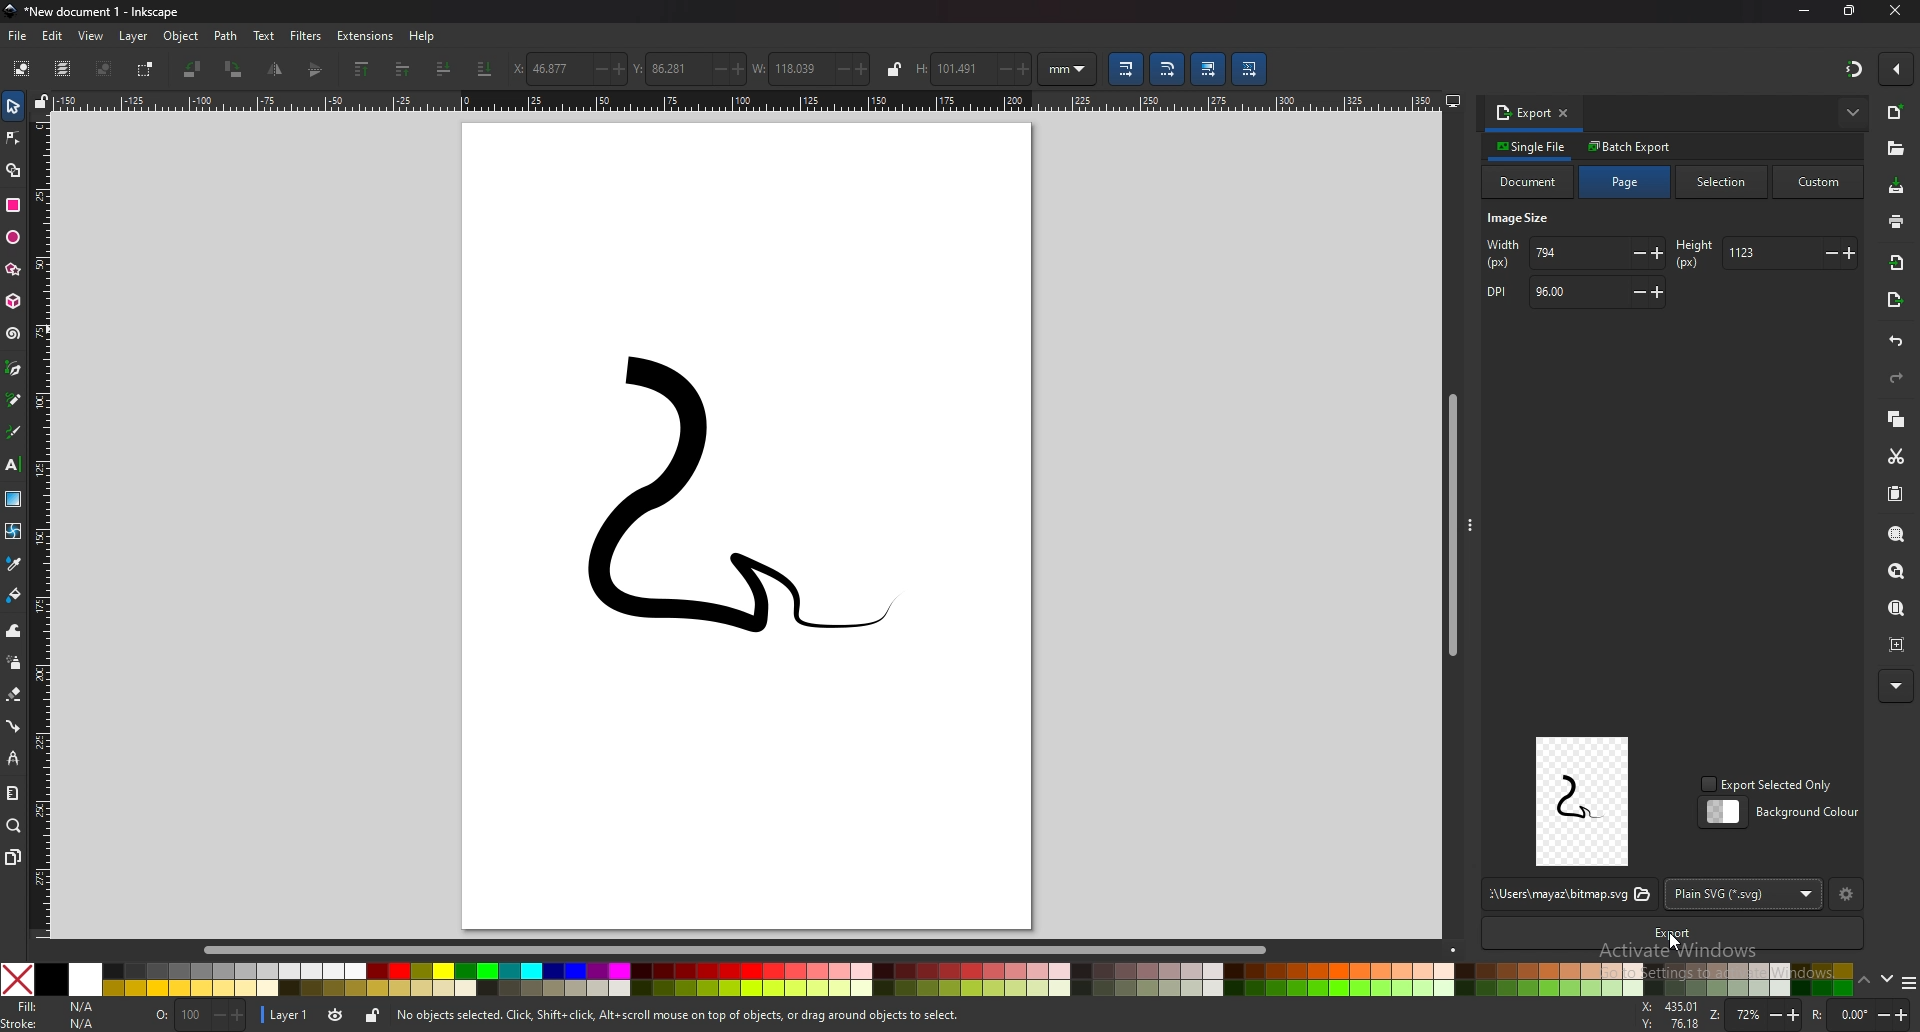  Describe the element at coordinates (13, 302) in the screenshot. I see `3d box` at that location.